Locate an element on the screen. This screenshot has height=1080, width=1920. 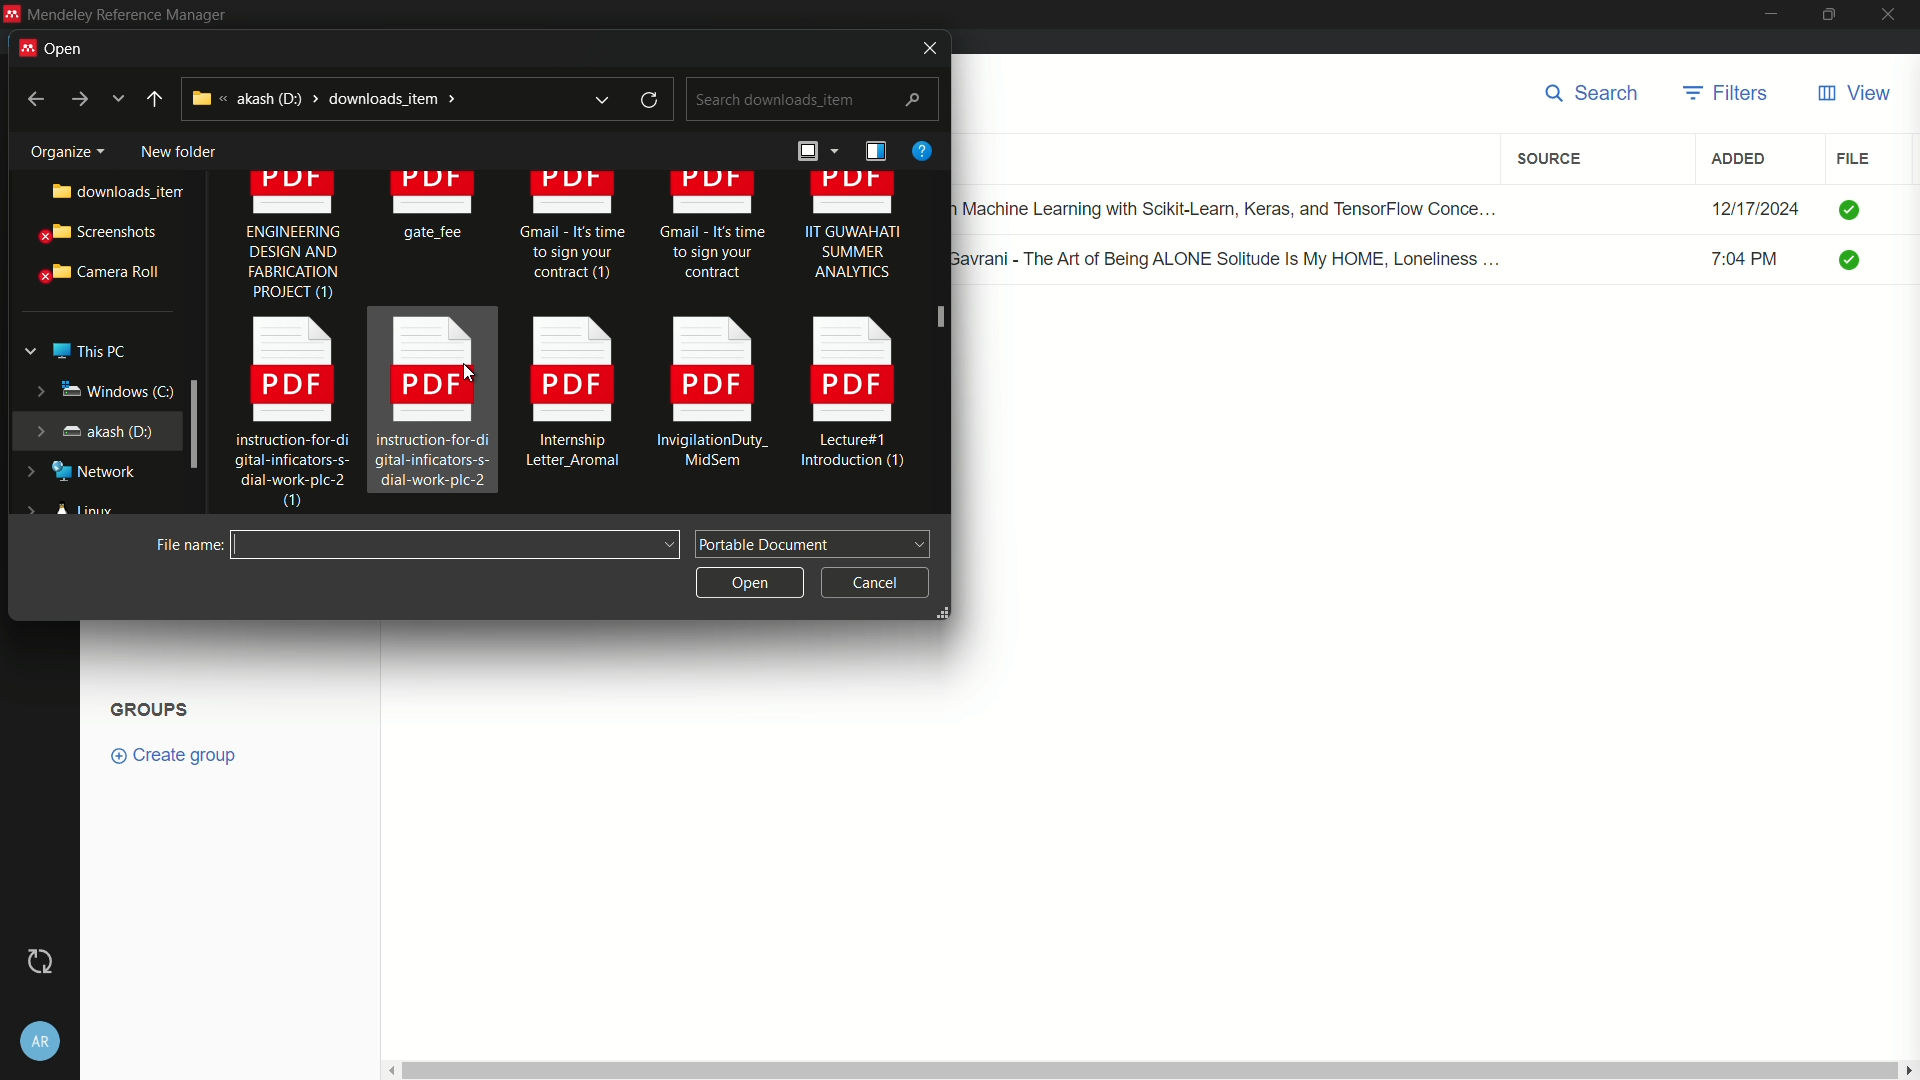
go to is located at coordinates (78, 100).